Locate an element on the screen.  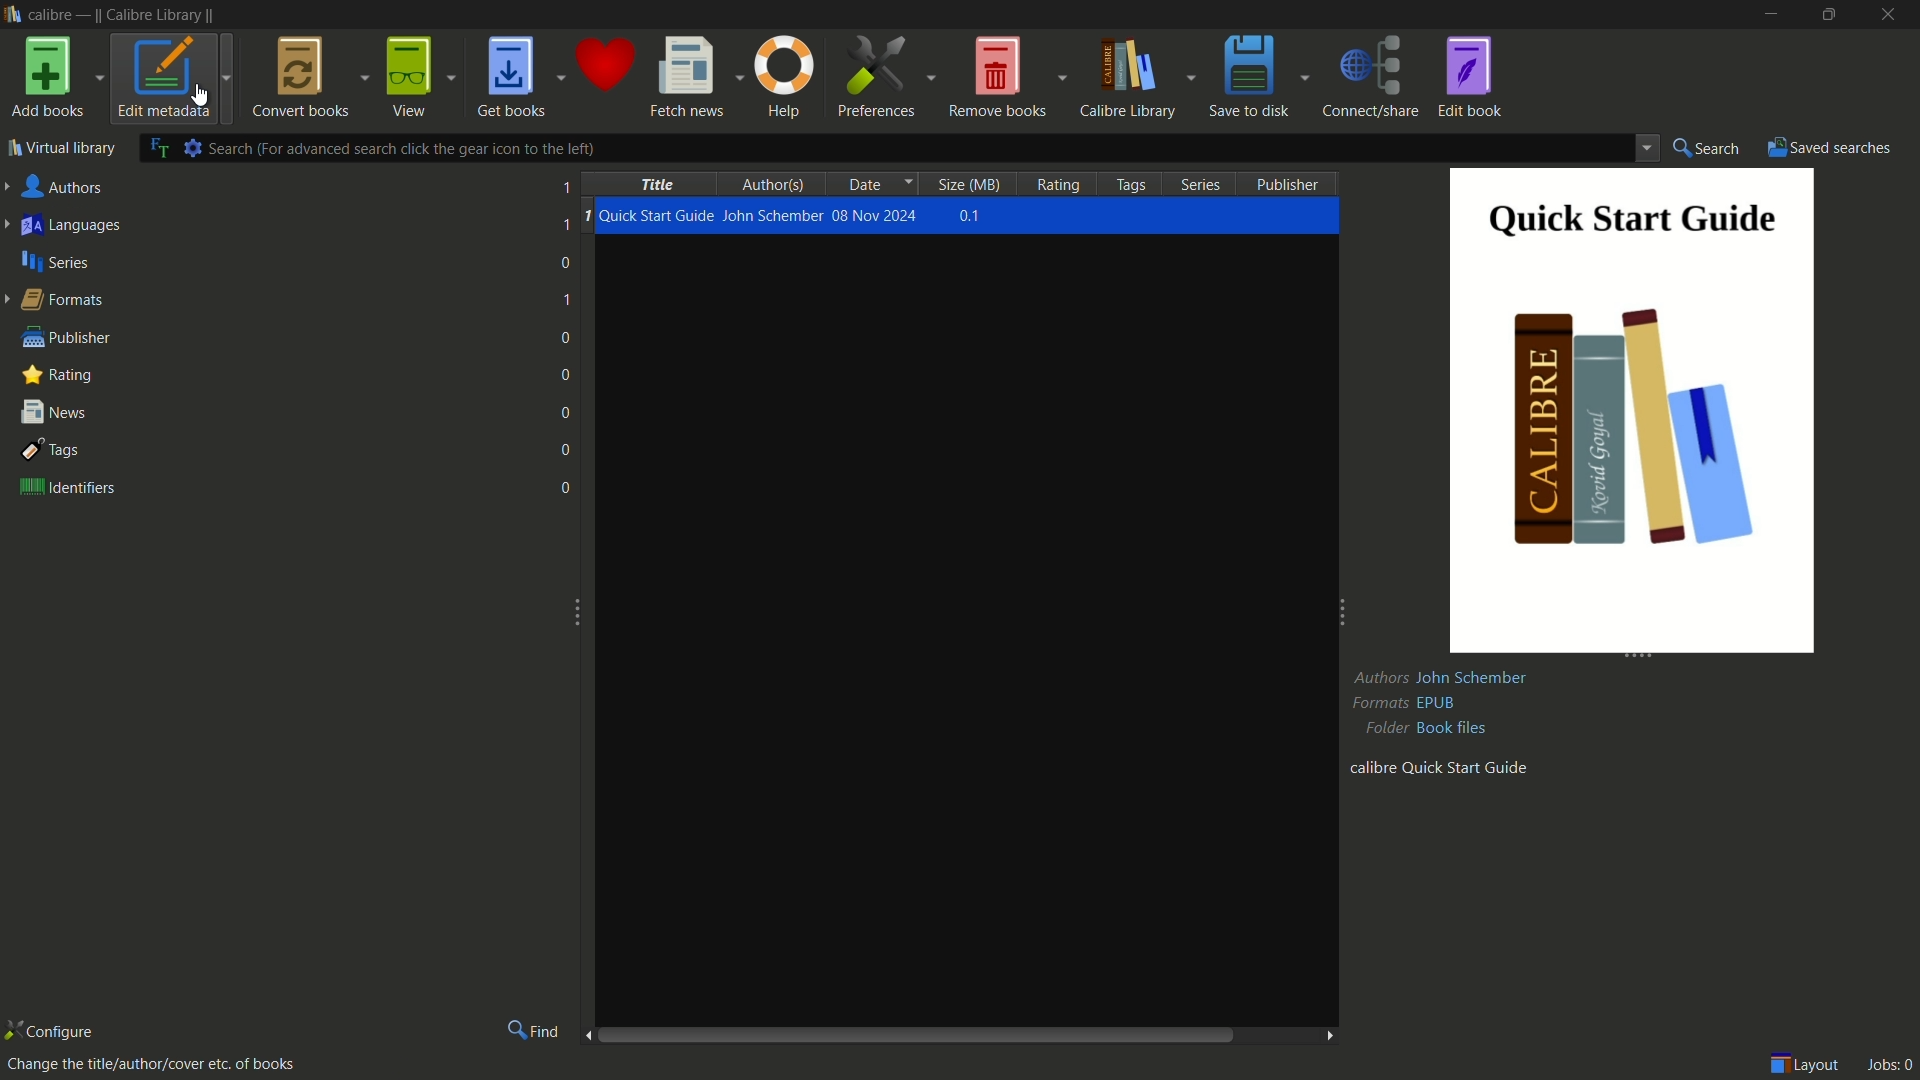
title is located at coordinates (650, 185).